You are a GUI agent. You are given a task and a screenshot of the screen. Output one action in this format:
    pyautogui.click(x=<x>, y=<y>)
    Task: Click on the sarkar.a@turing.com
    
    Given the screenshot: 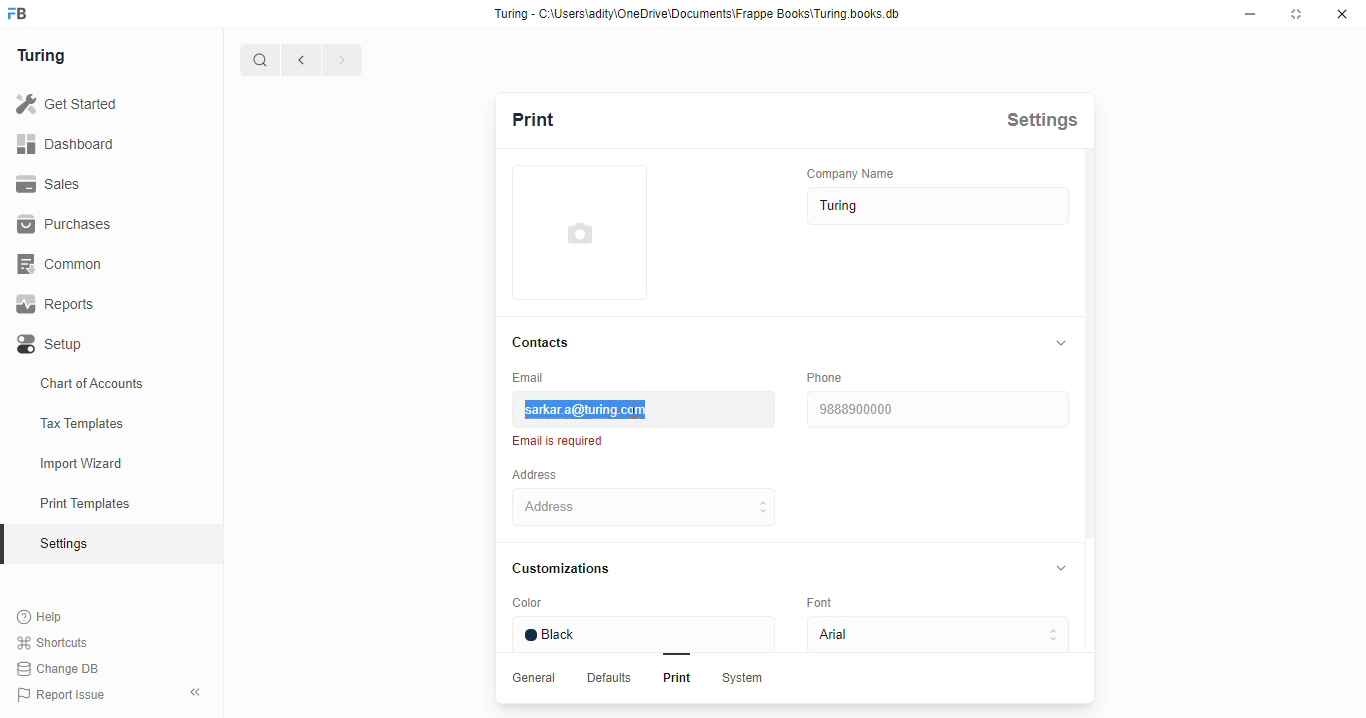 What is the action you would take?
    pyautogui.click(x=641, y=409)
    